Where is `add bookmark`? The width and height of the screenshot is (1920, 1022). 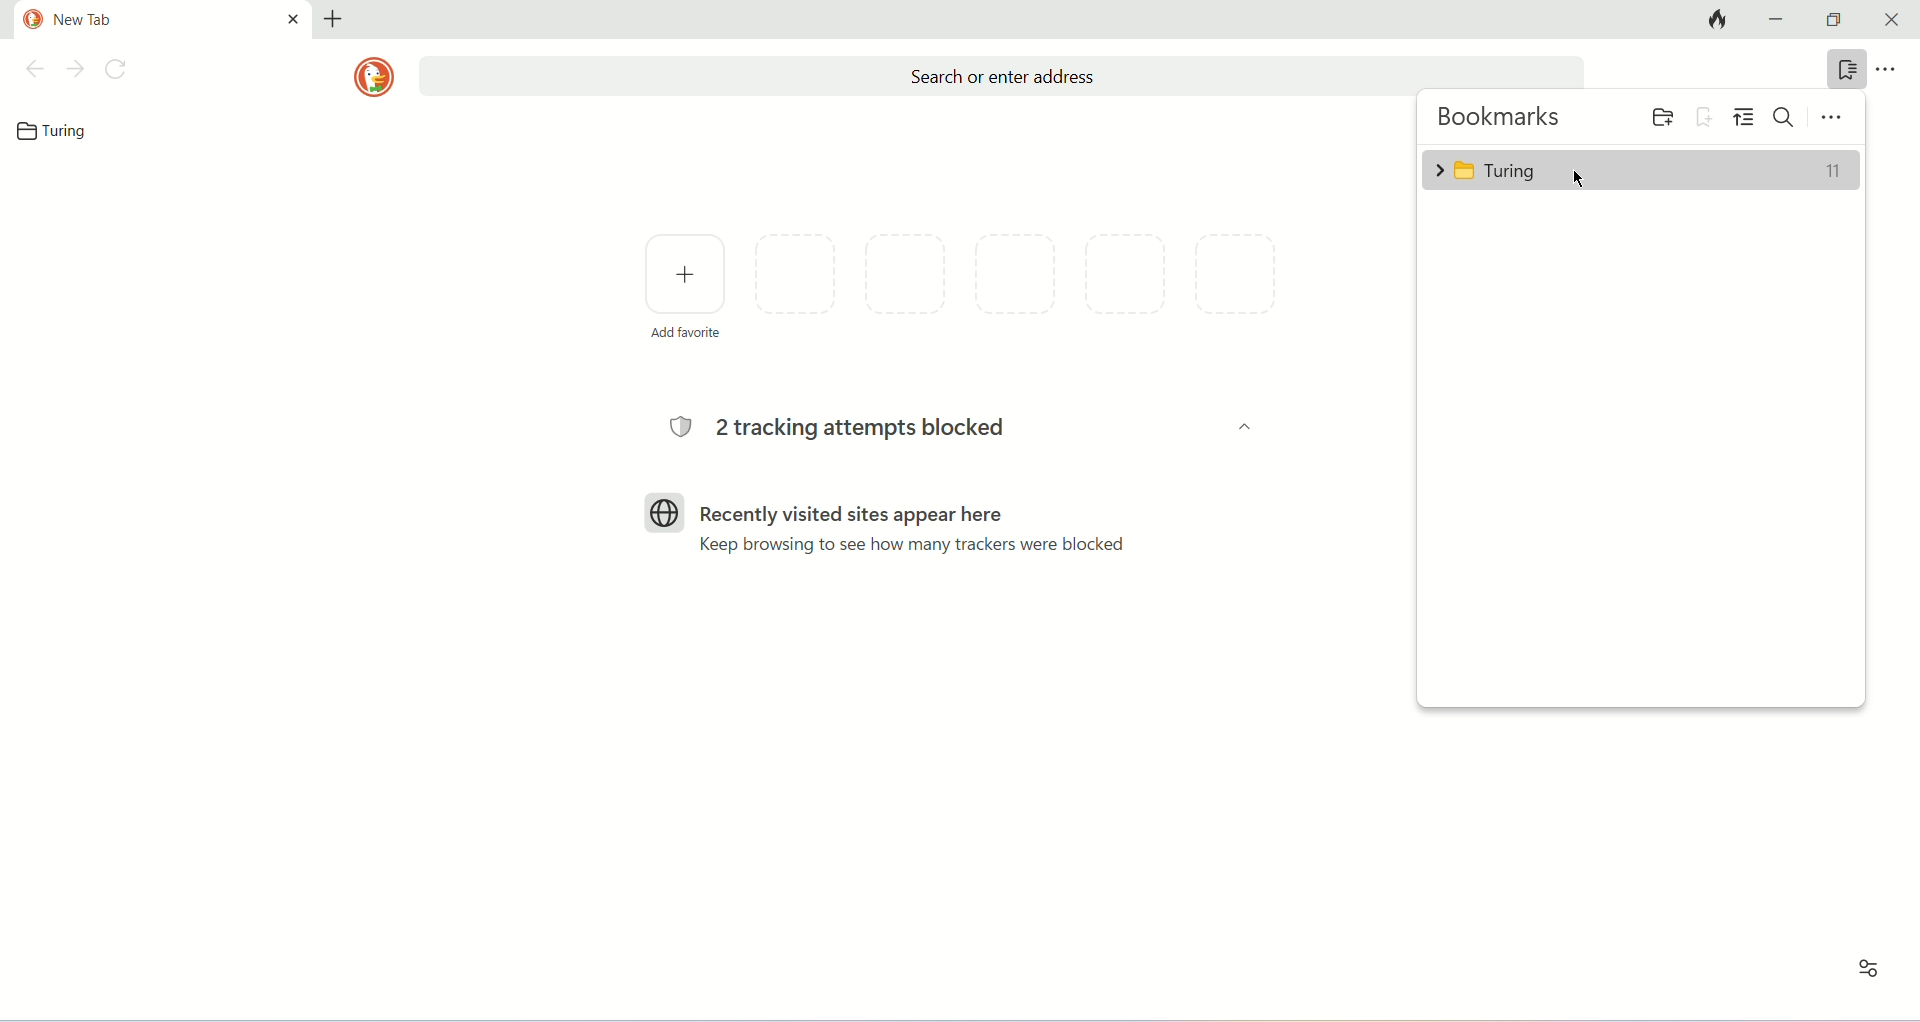 add bookmark is located at coordinates (1705, 115).